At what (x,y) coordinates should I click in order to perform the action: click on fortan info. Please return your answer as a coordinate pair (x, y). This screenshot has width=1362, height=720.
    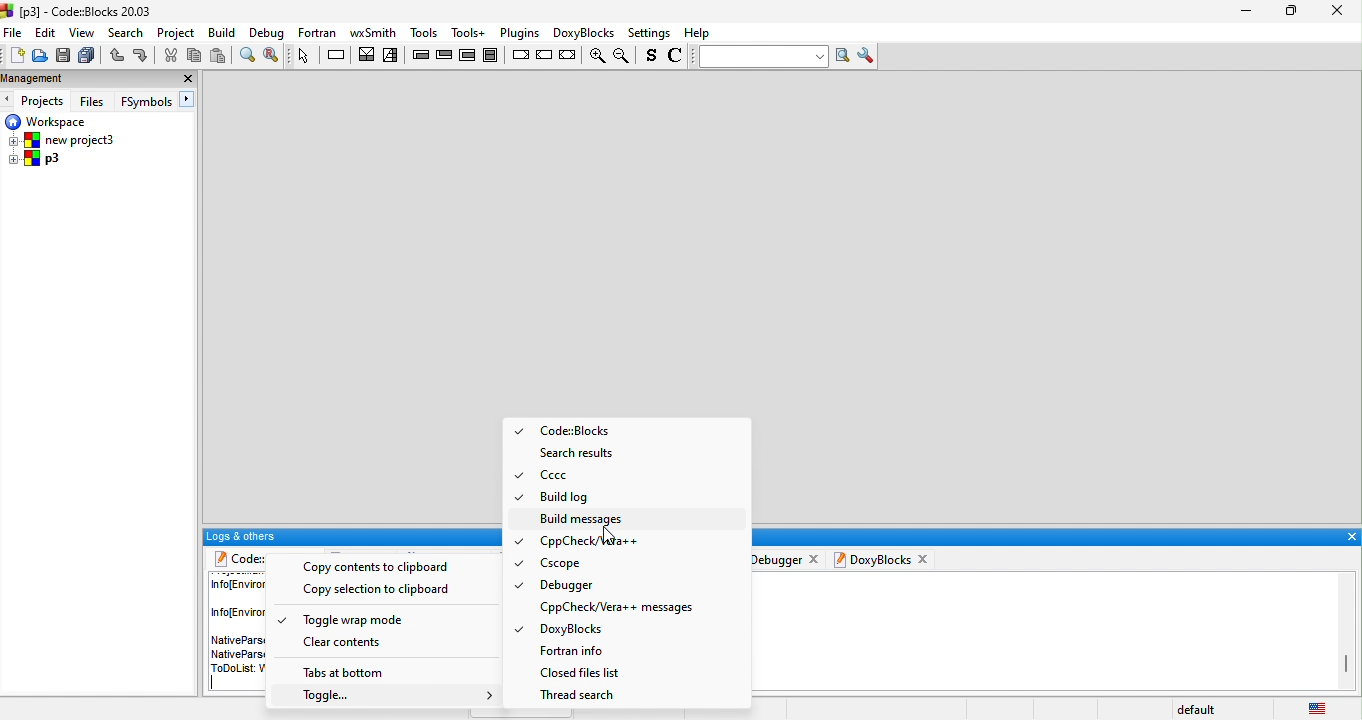
    Looking at the image, I should click on (579, 650).